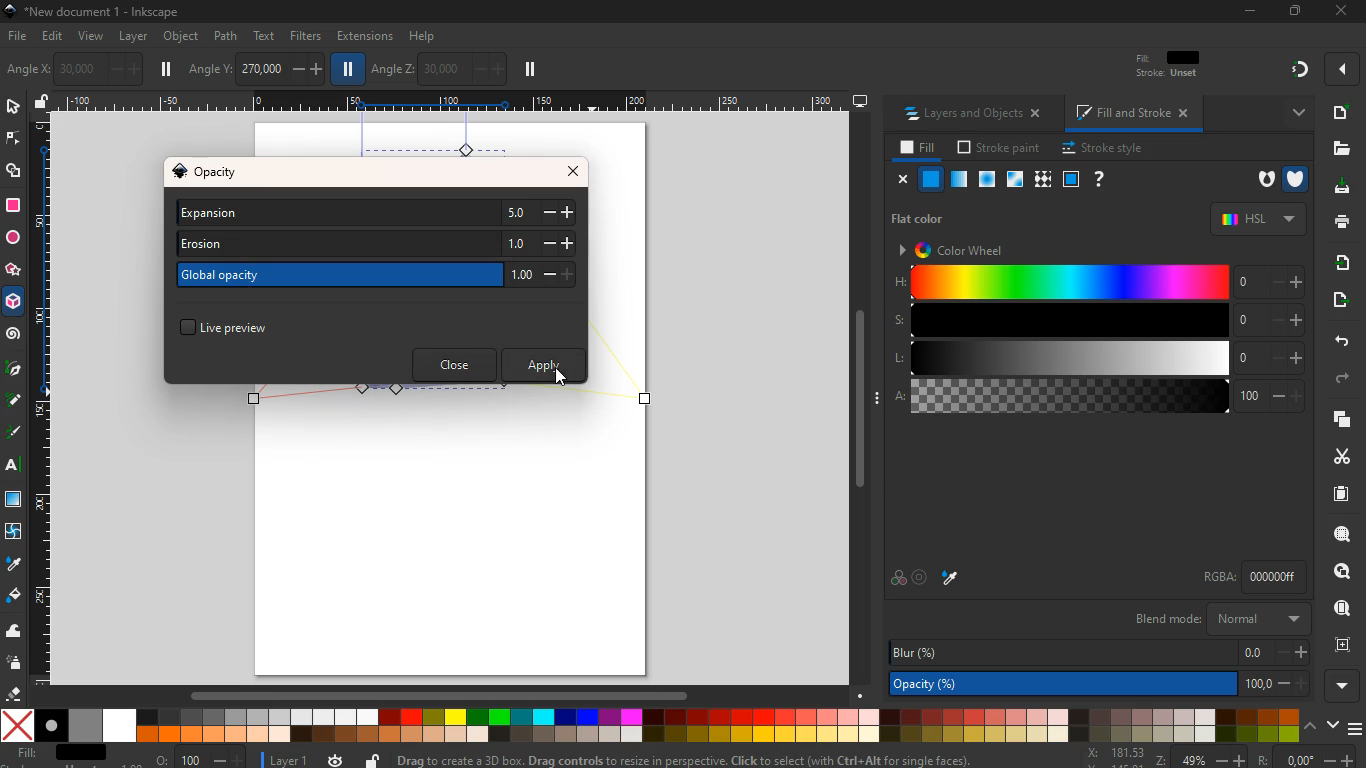  I want to click on help, so click(1100, 179).